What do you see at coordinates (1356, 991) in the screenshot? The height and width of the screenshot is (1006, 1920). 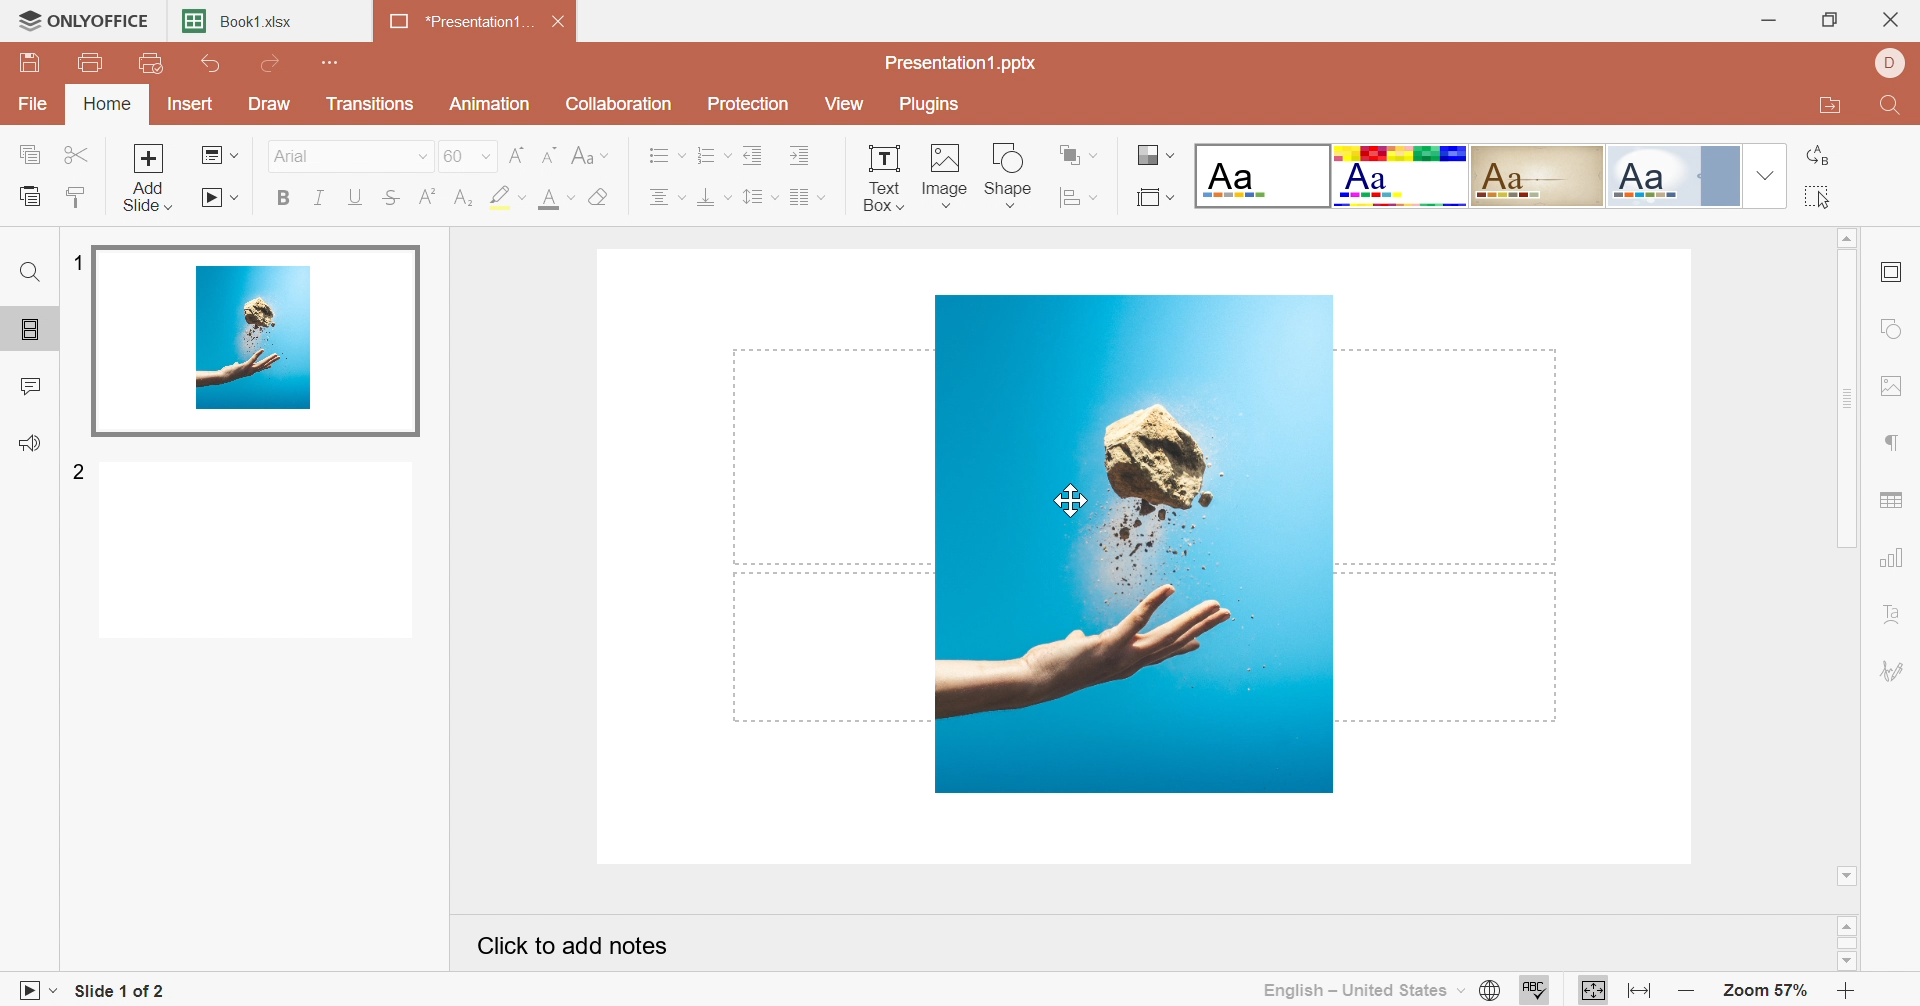 I see `English - United States` at bounding box center [1356, 991].